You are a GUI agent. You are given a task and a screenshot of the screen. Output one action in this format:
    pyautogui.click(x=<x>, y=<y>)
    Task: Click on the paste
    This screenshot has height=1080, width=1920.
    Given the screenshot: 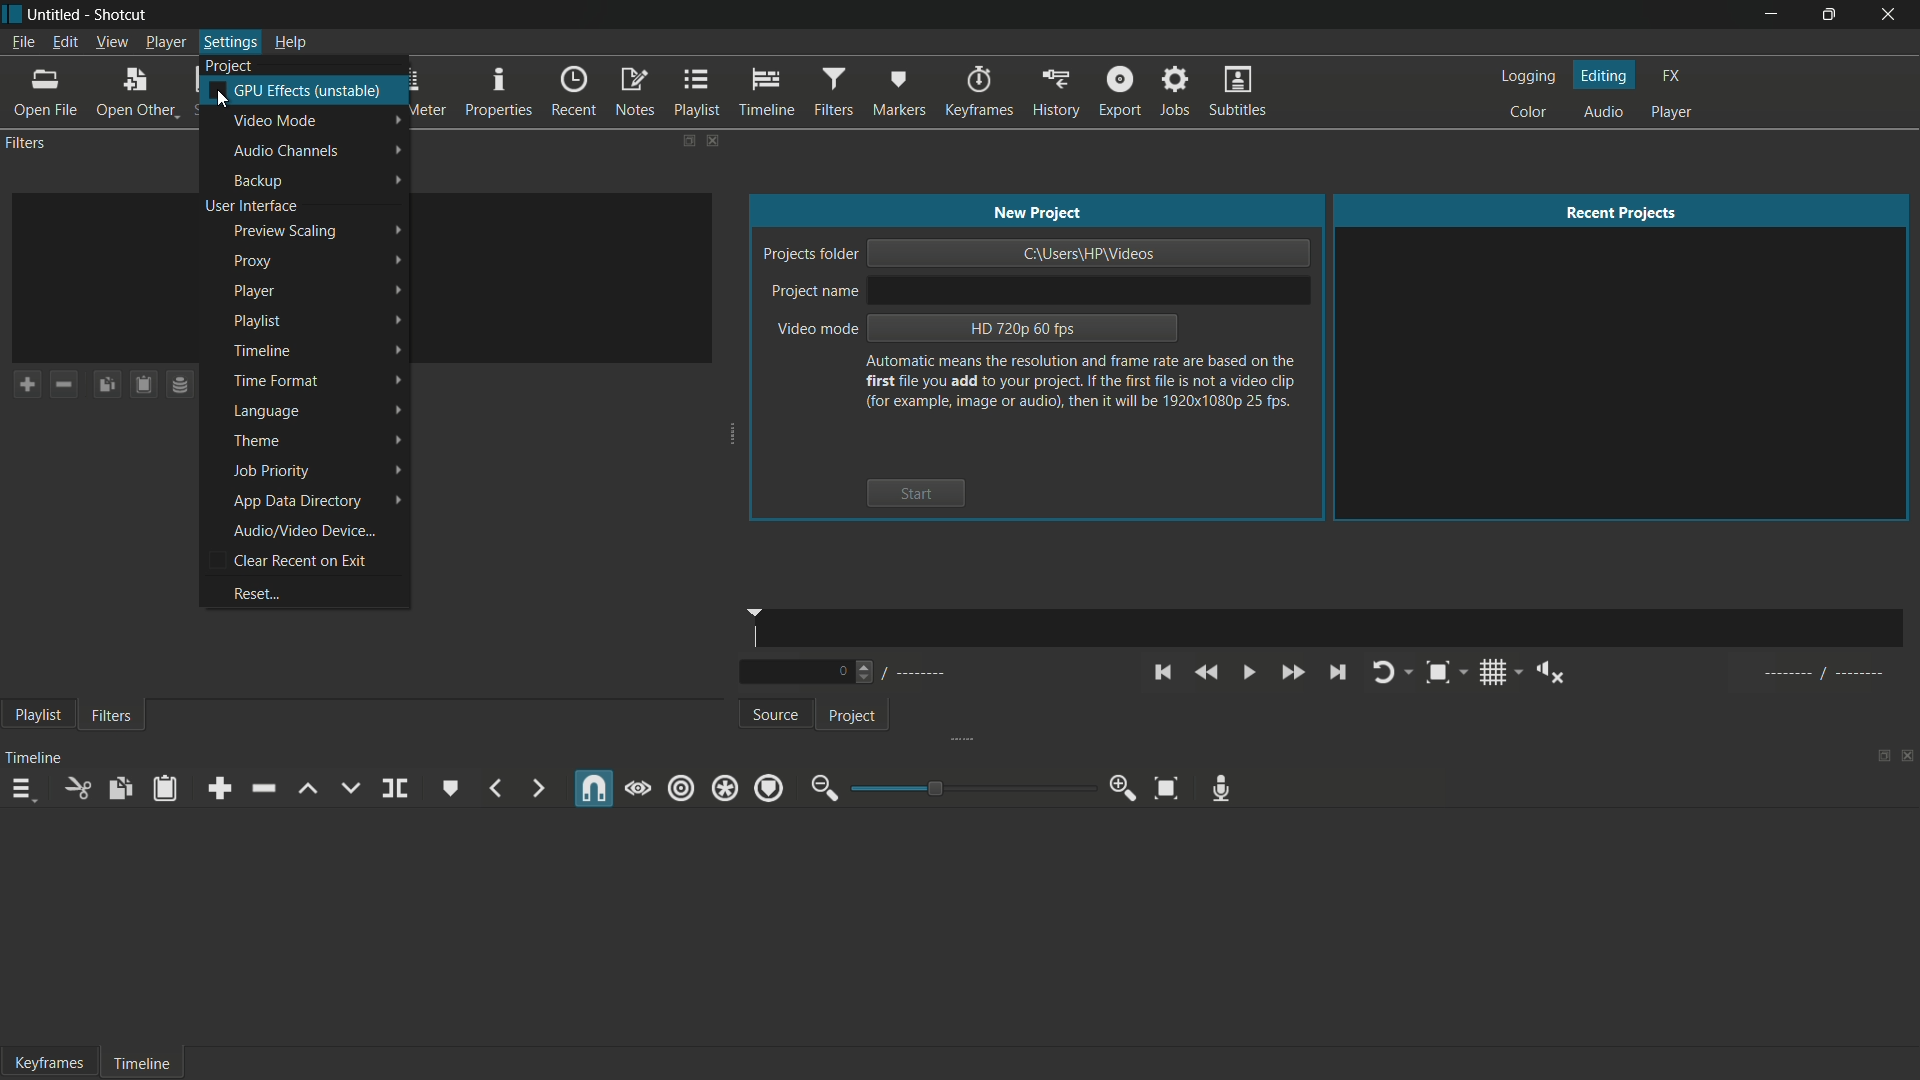 What is the action you would take?
    pyautogui.click(x=164, y=789)
    